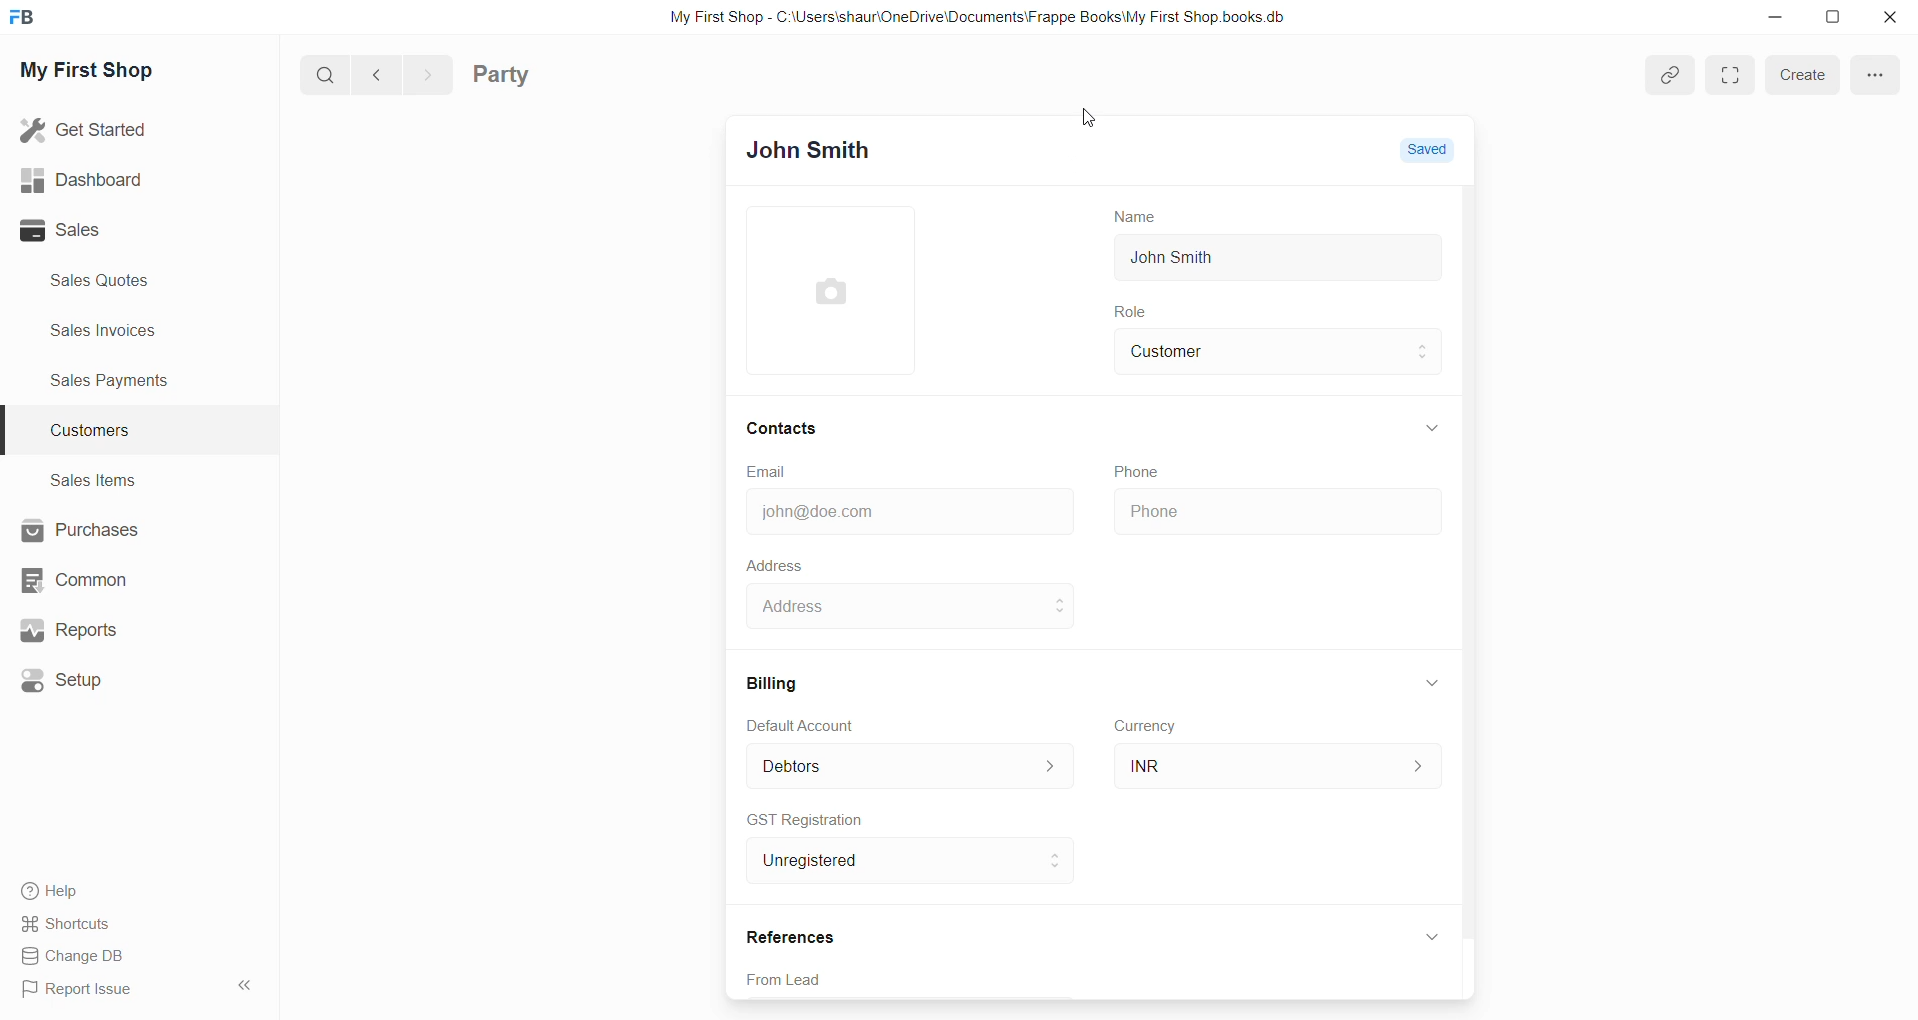 The image size is (1918, 1020). What do you see at coordinates (1835, 20) in the screenshot?
I see `resize` at bounding box center [1835, 20].